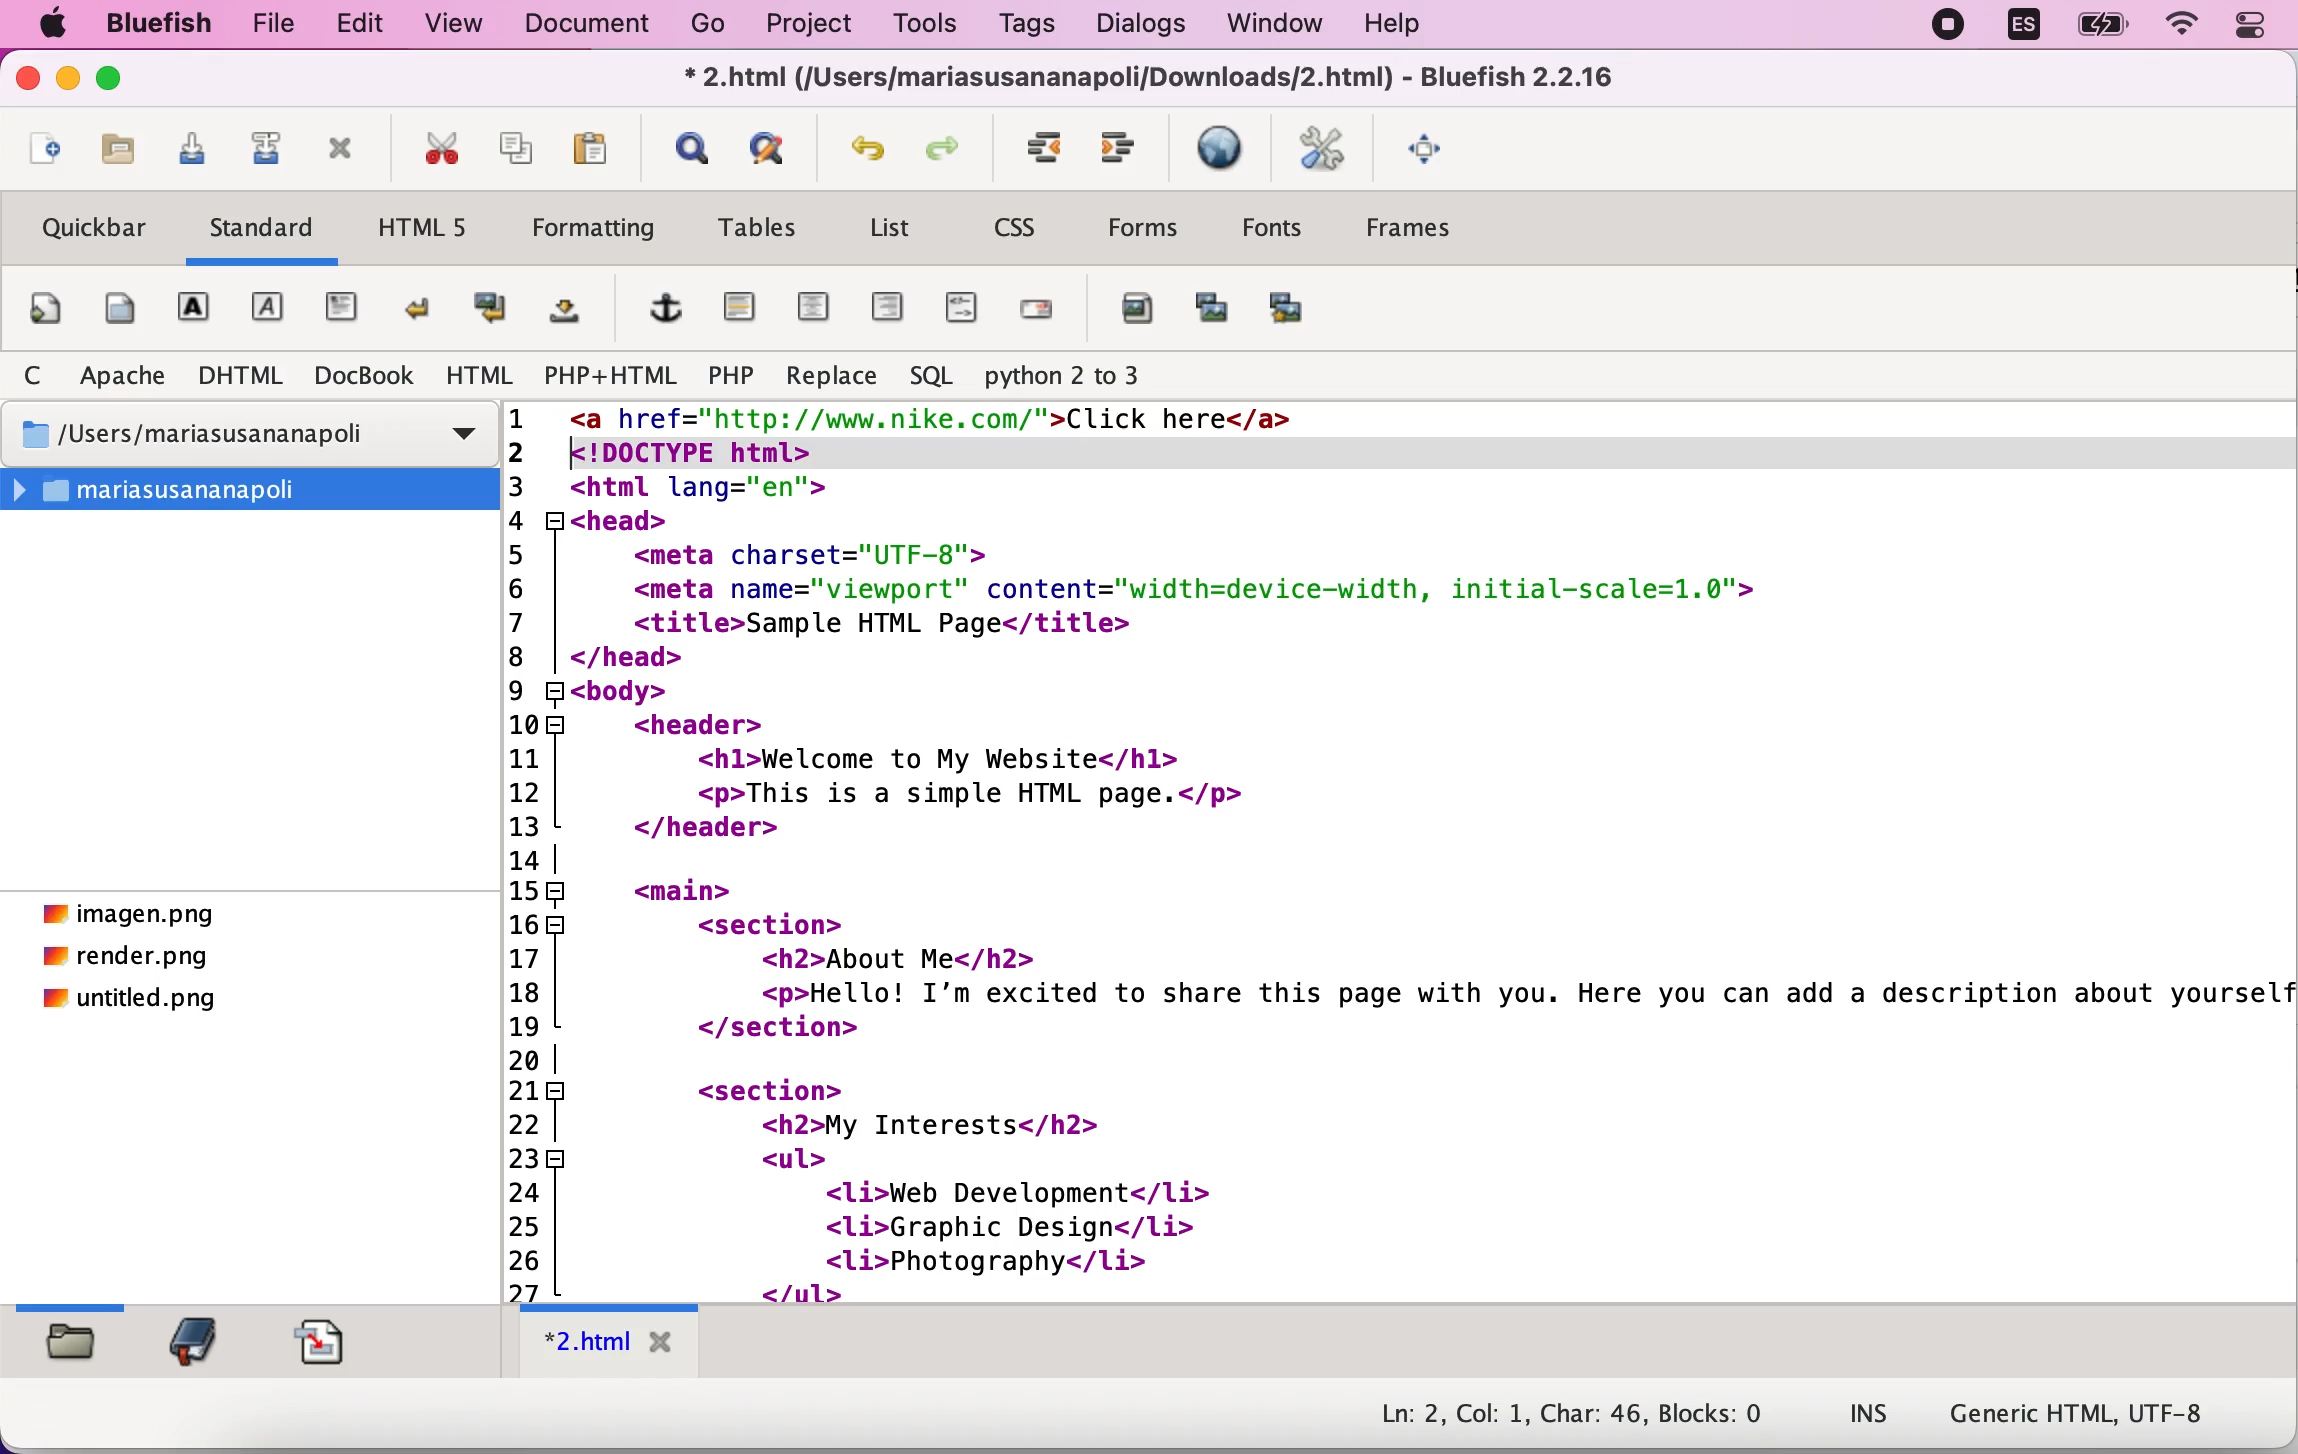 The image size is (2298, 1454). What do you see at coordinates (267, 309) in the screenshot?
I see `emphasis` at bounding box center [267, 309].